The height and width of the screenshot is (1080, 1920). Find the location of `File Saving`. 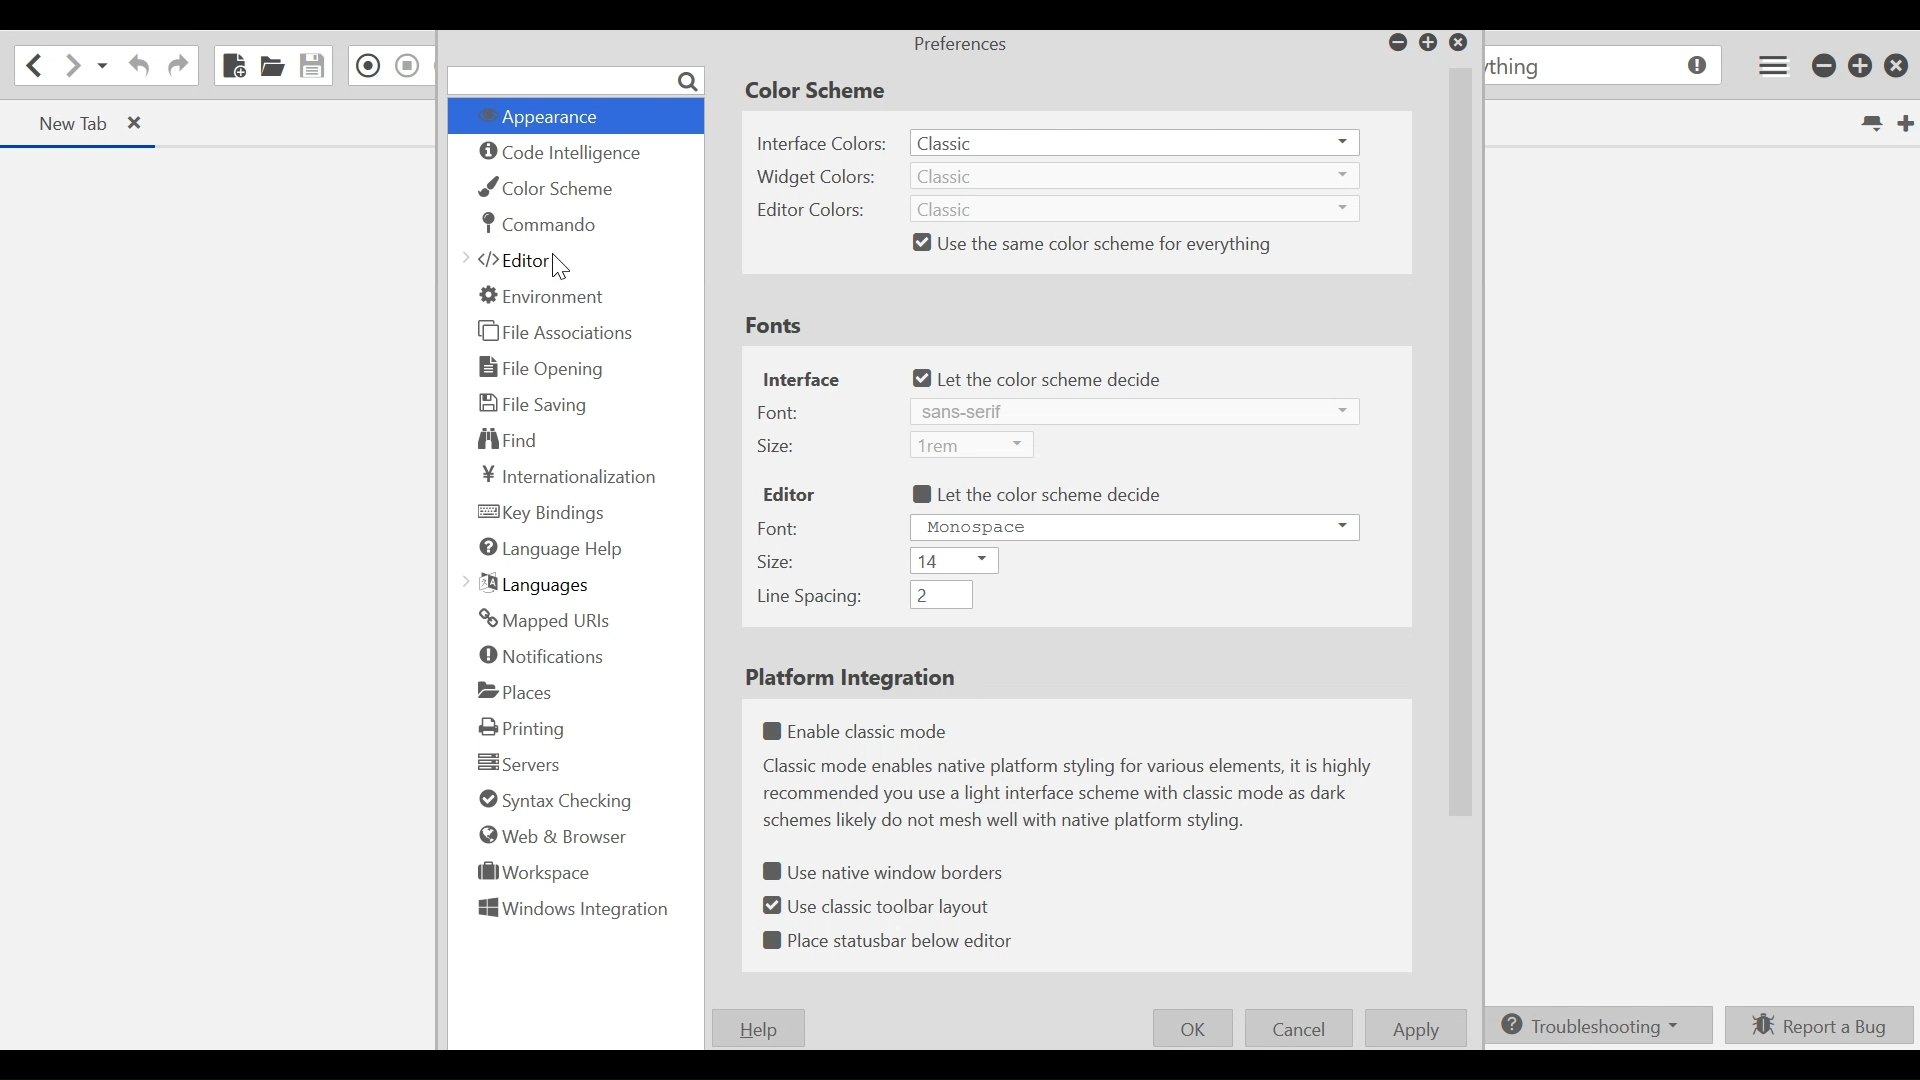

File Saving is located at coordinates (535, 403).